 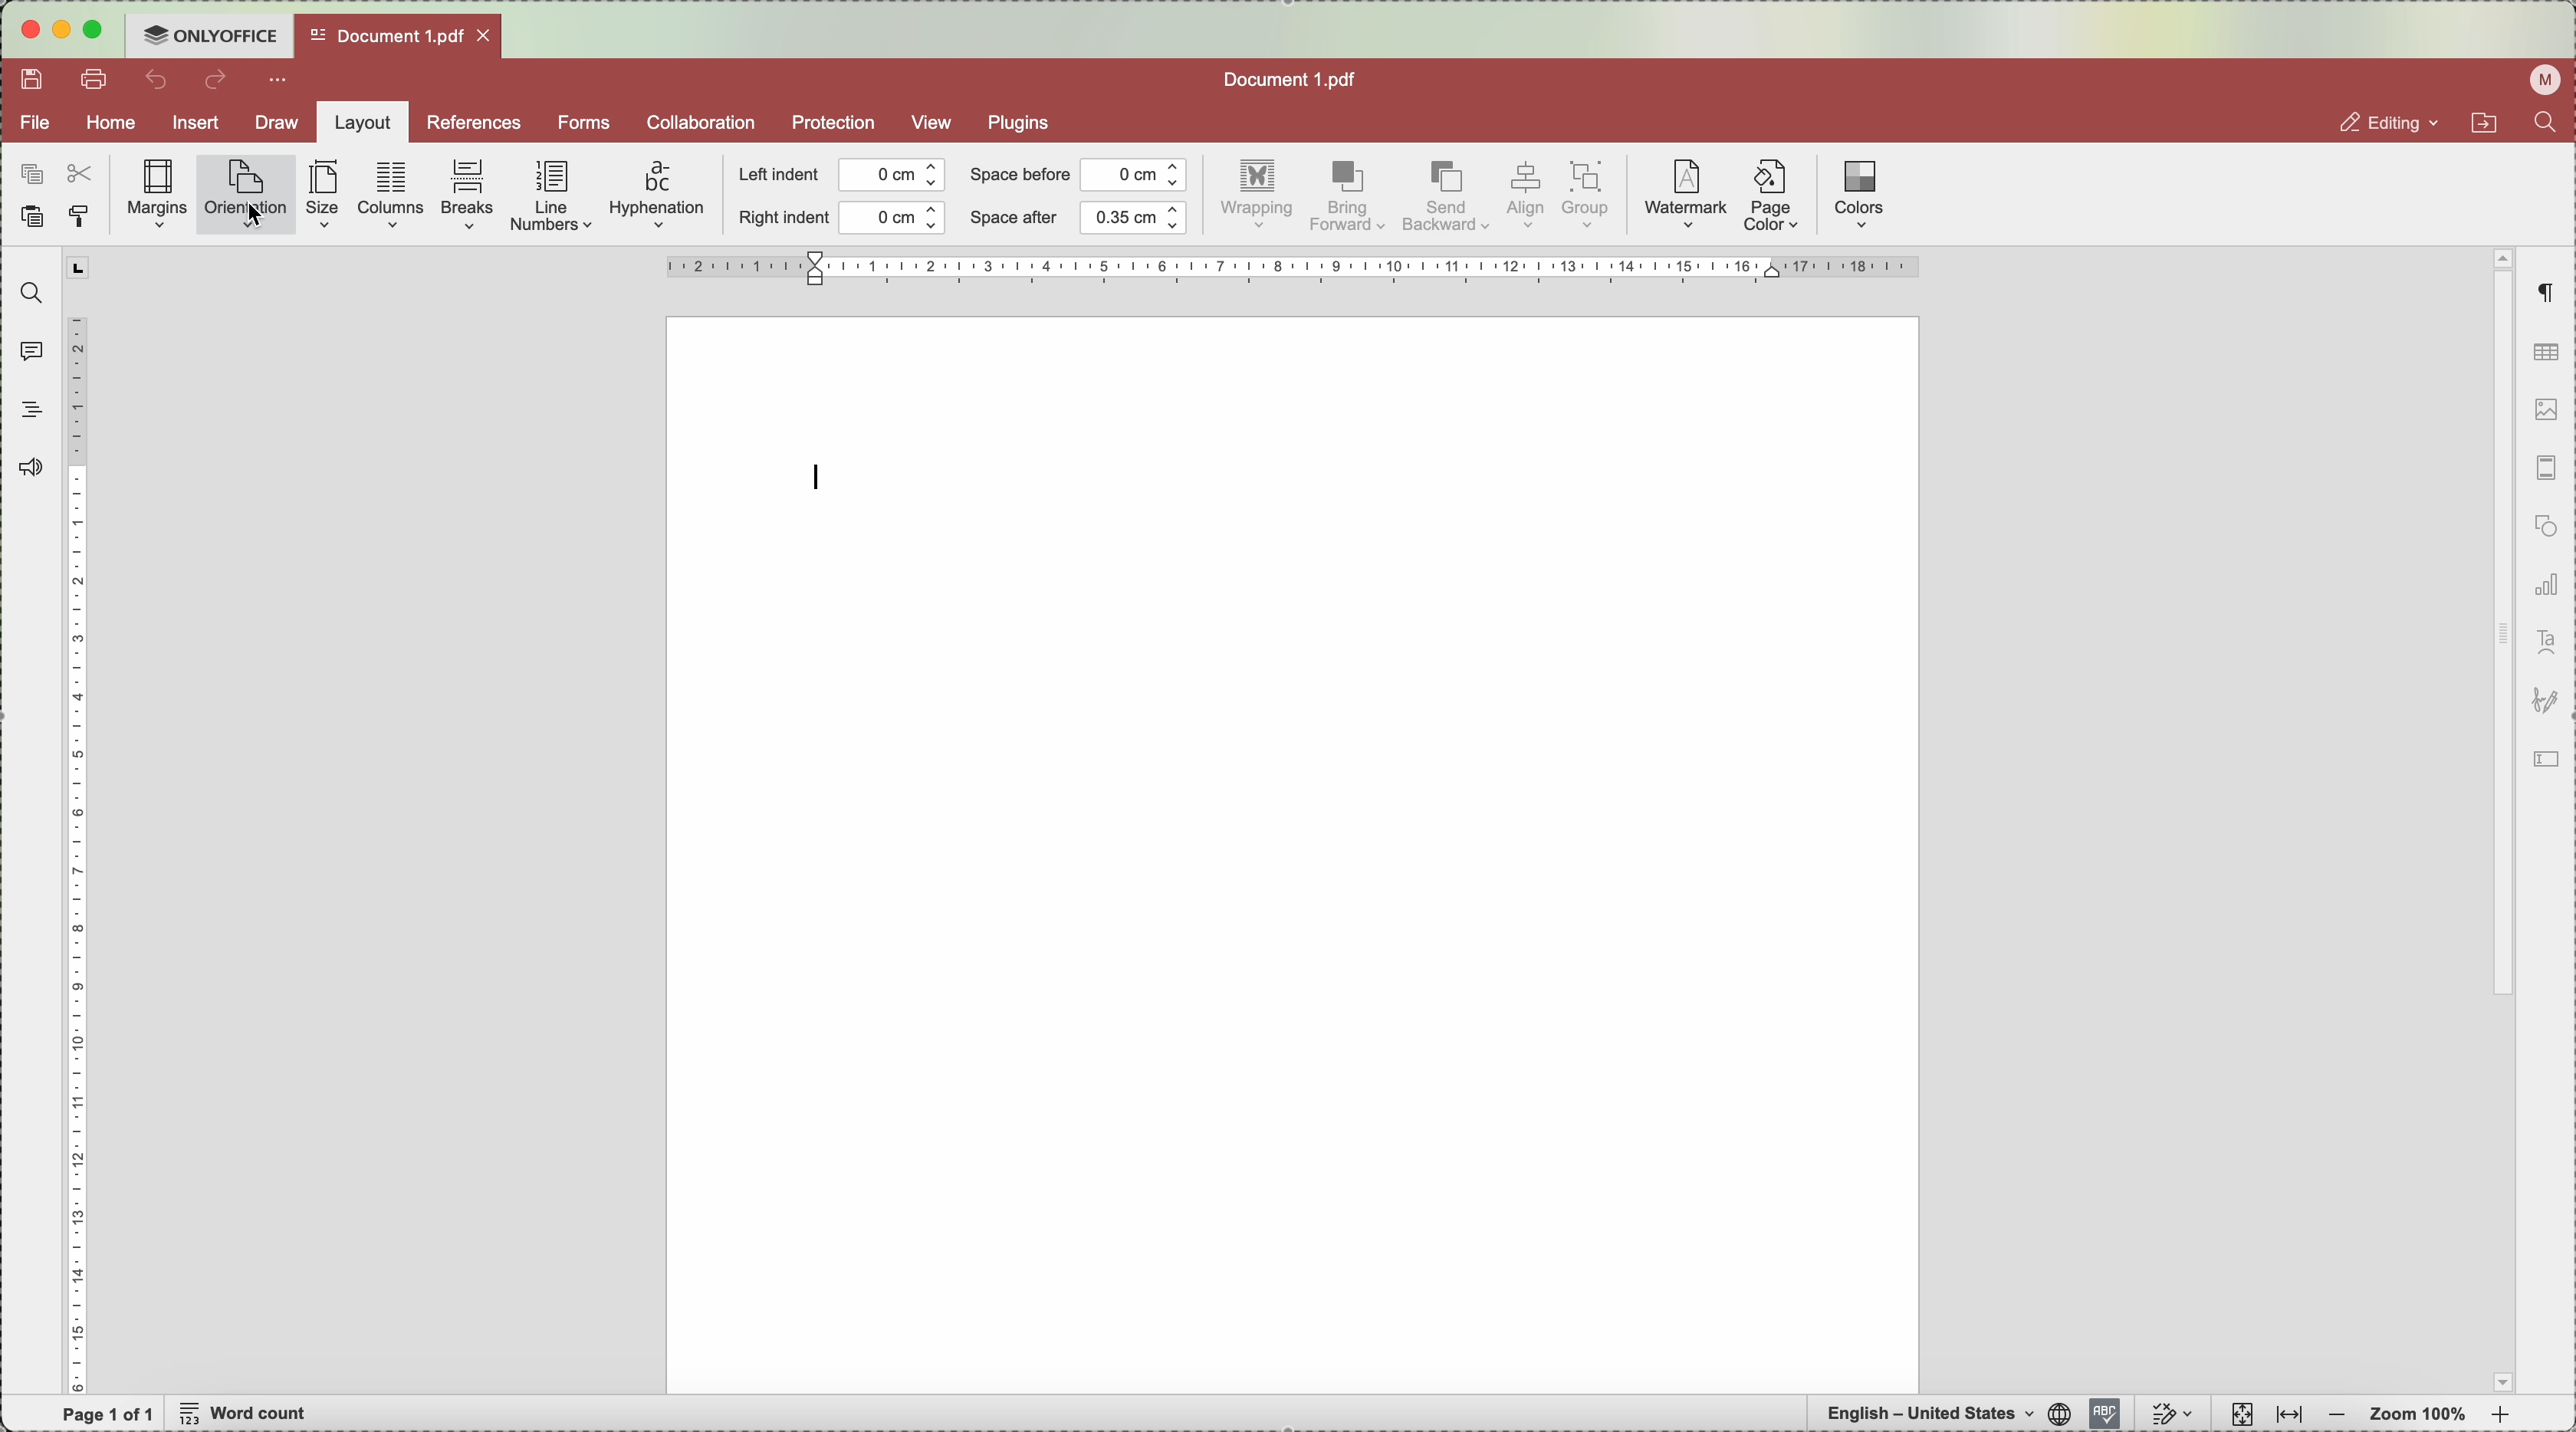 What do you see at coordinates (2543, 473) in the screenshot?
I see `page thumbnails` at bounding box center [2543, 473].